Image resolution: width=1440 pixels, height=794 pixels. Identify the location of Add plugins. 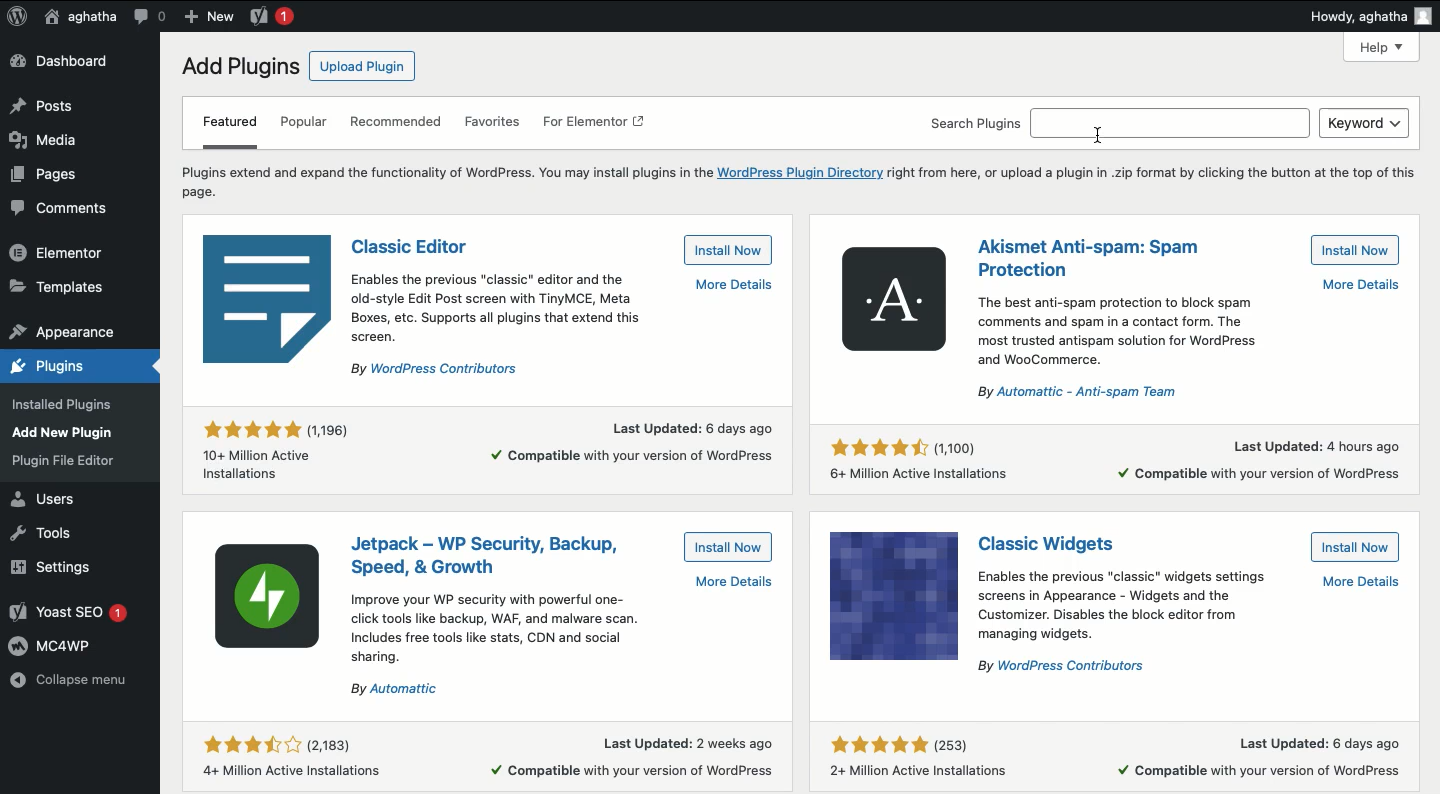
(238, 67).